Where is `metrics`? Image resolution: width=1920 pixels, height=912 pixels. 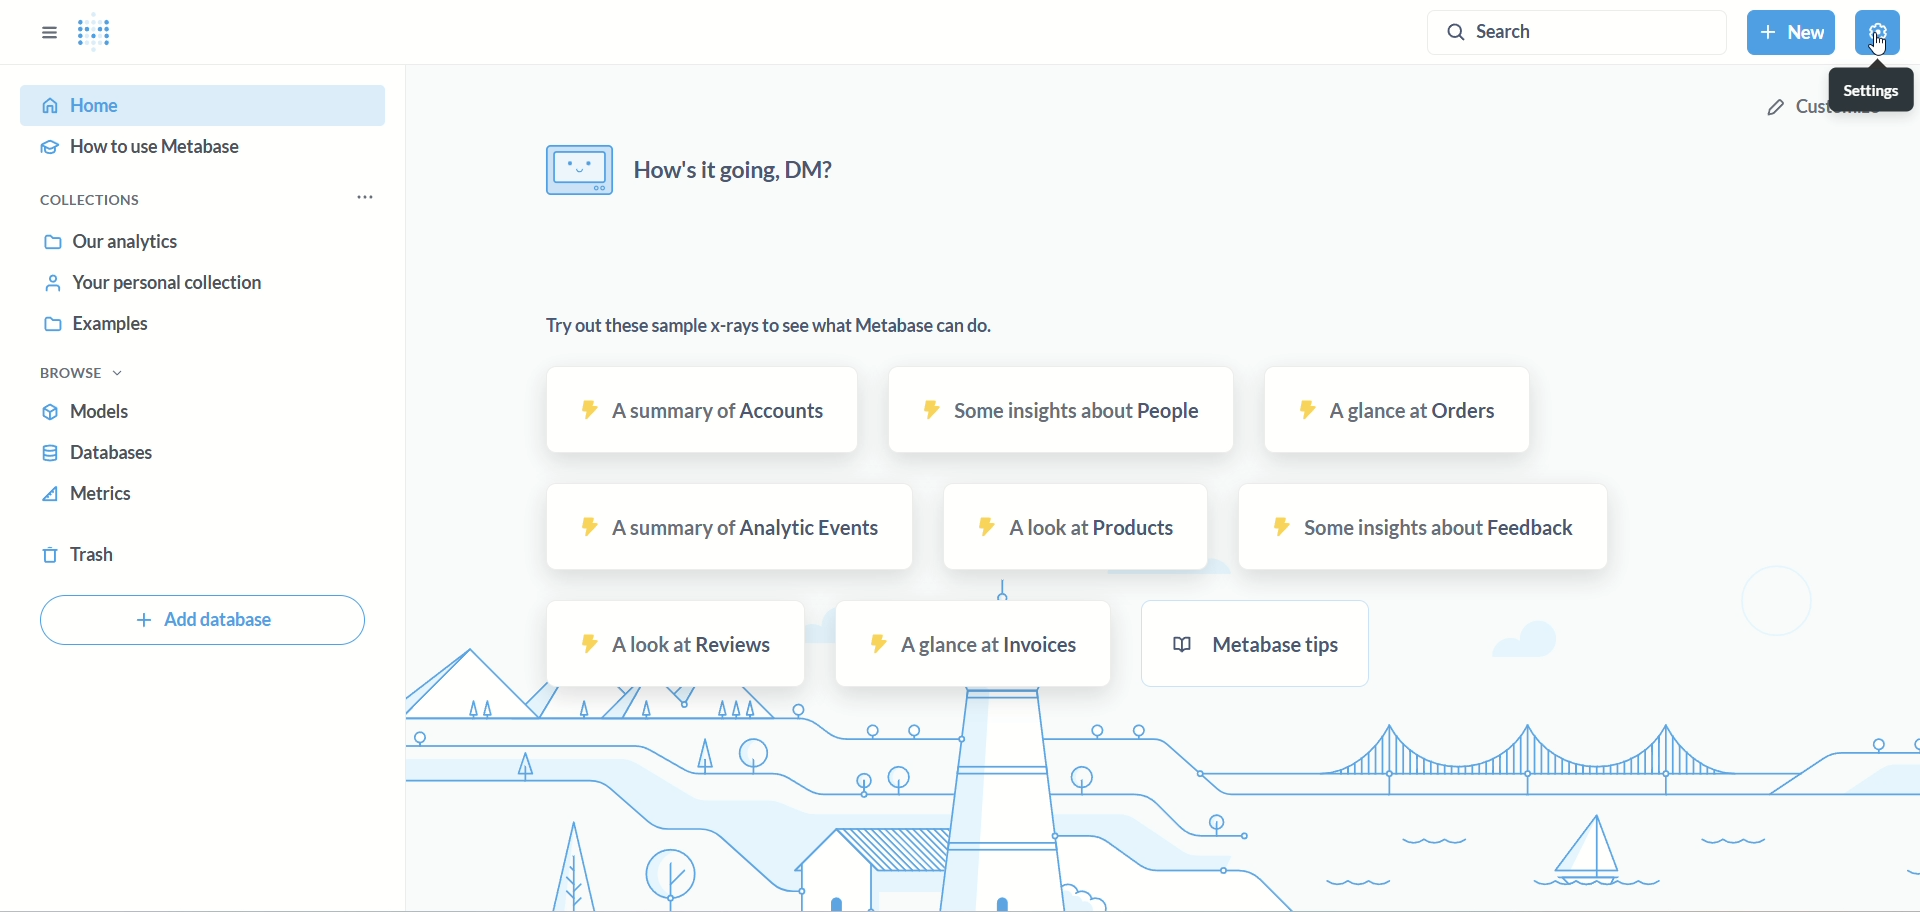 metrics is located at coordinates (87, 493).